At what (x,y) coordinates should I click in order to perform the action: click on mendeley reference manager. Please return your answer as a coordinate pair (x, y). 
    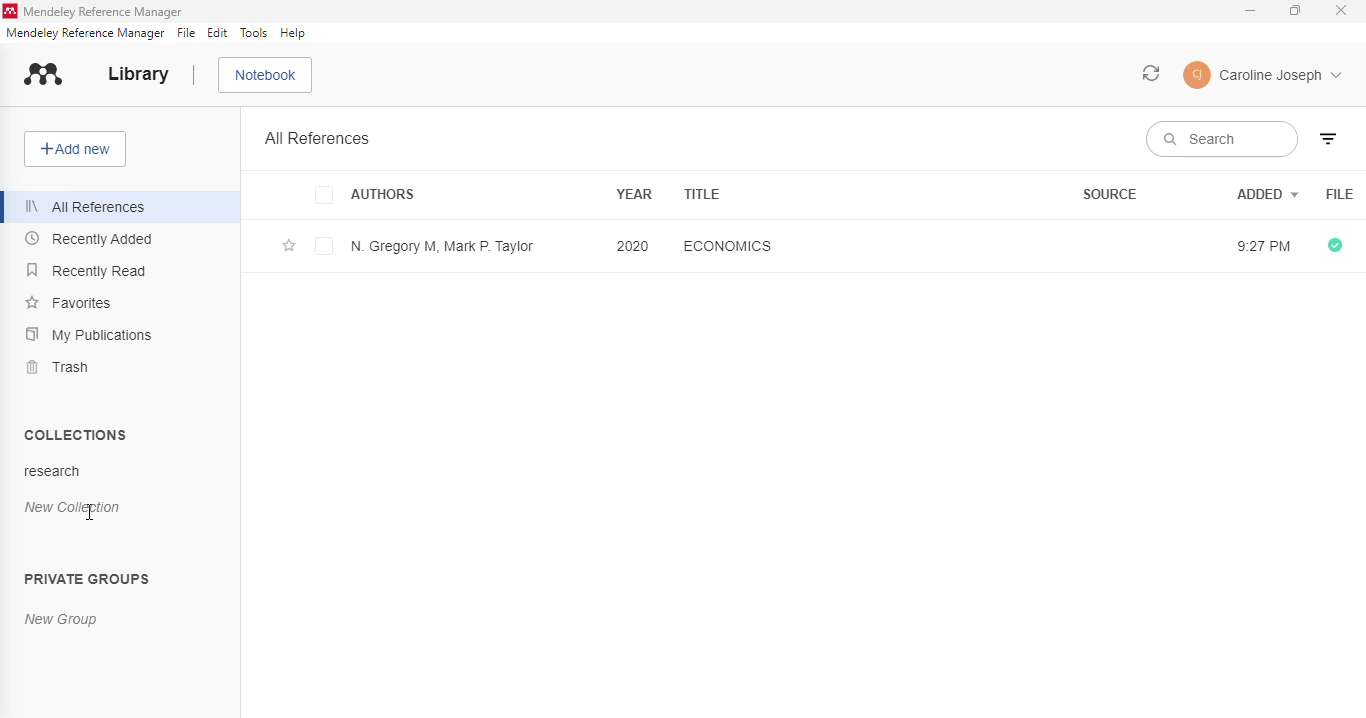
    Looking at the image, I should click on (86, 33).